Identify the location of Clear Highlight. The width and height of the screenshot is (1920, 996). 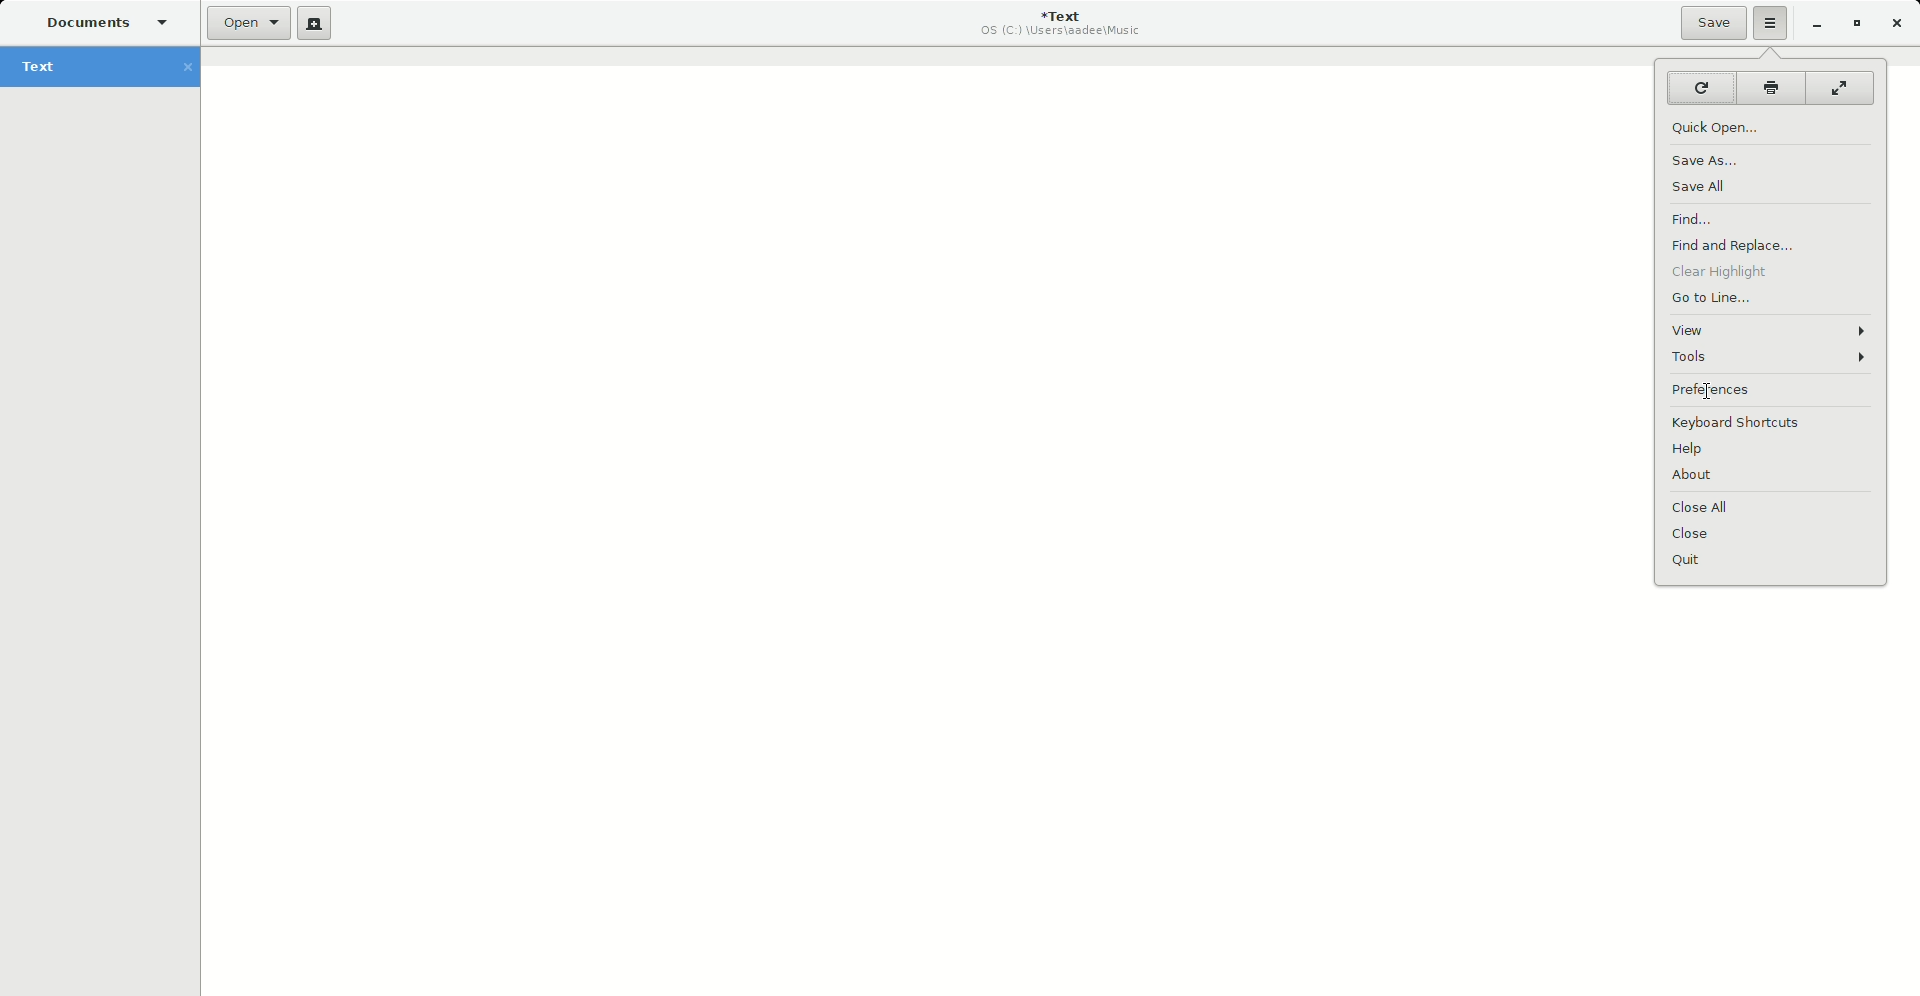
(1734, 273).